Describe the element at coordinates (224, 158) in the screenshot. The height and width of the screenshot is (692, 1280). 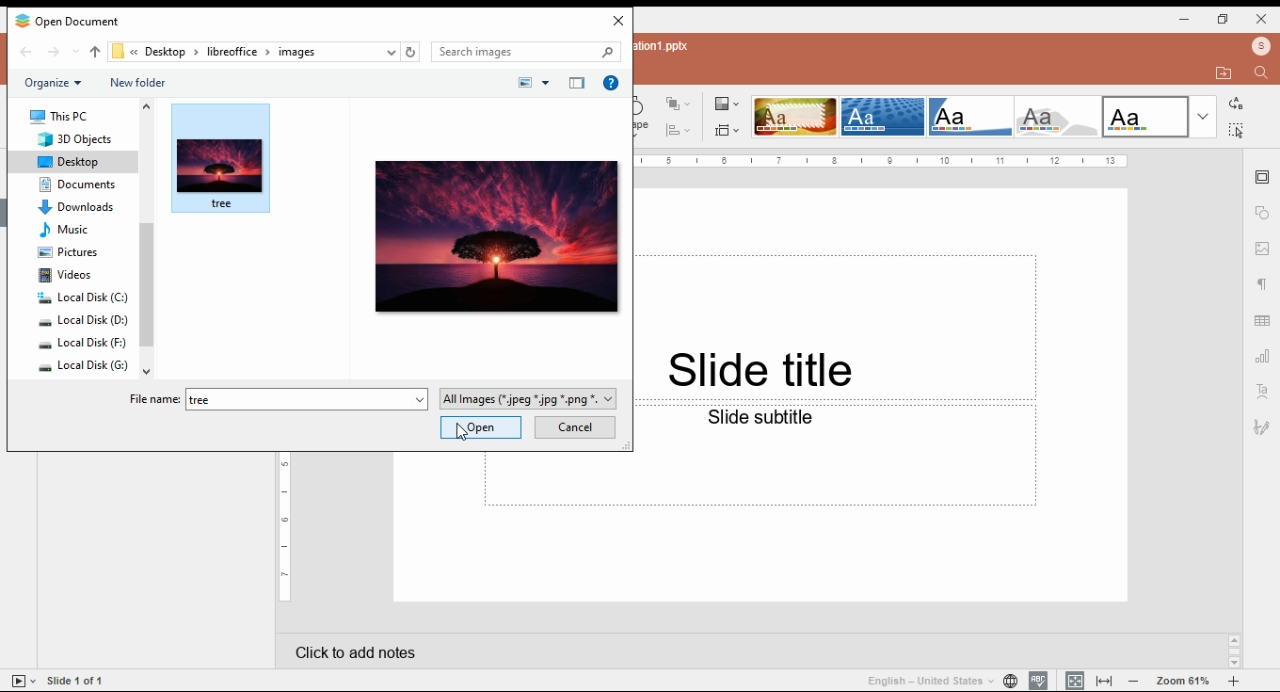
I see `selected image` at that location.